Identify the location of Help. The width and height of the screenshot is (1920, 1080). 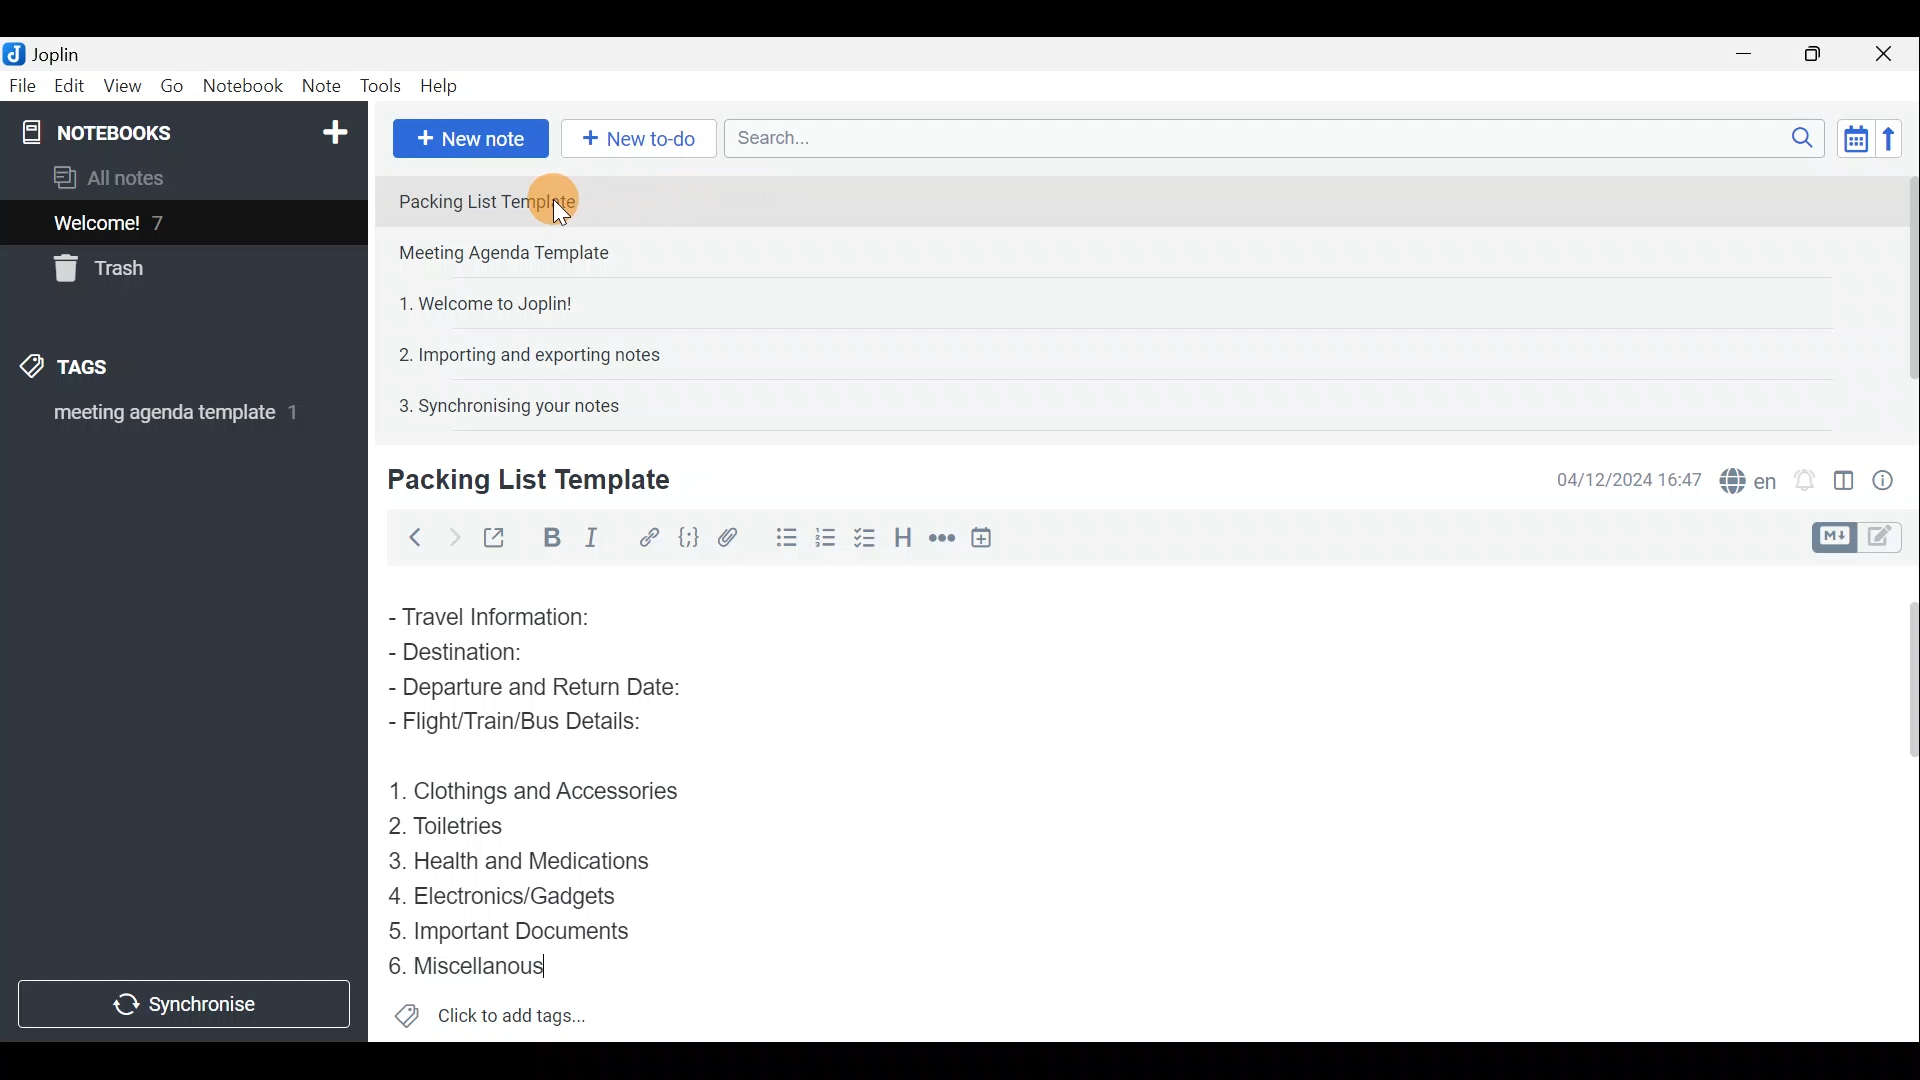
(442, 88).